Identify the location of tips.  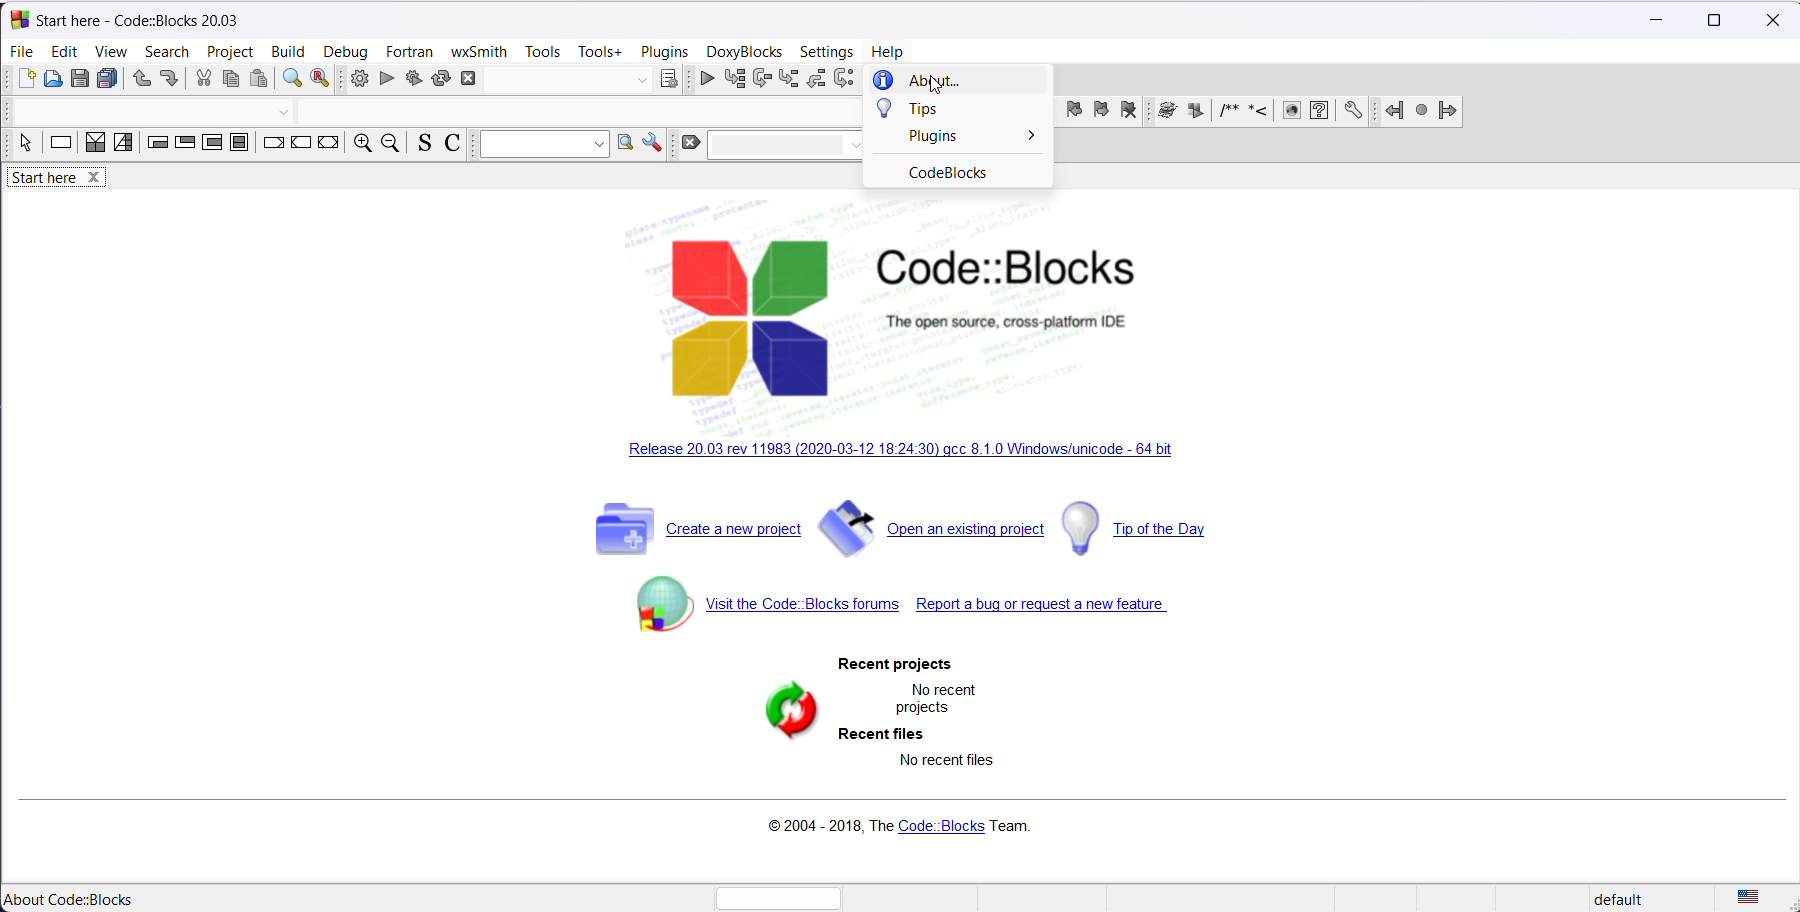
(956, 111).